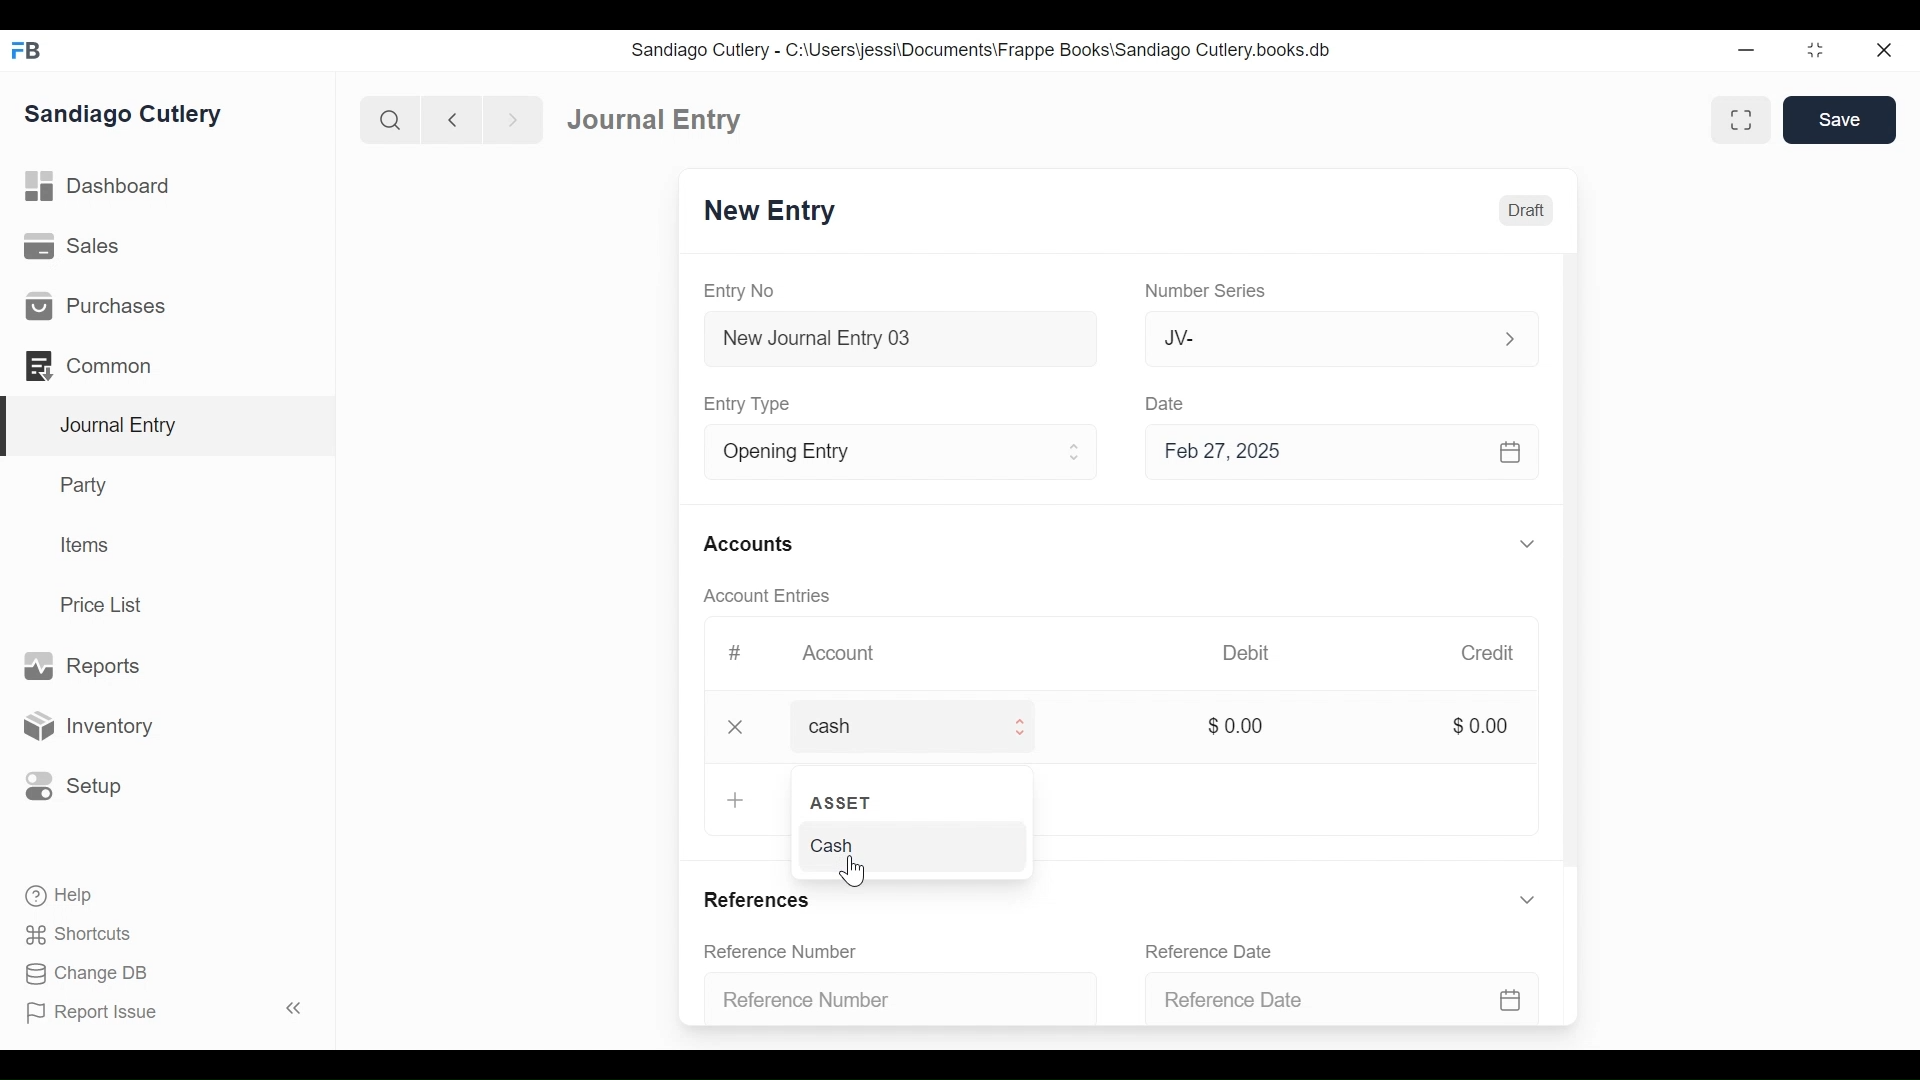 This screenshot has width=1920, height=1080. What do you see at coordinates (126, 116) in the screenshot?
I see `Sandiago Cutlery` at bounding box center [126, 116].